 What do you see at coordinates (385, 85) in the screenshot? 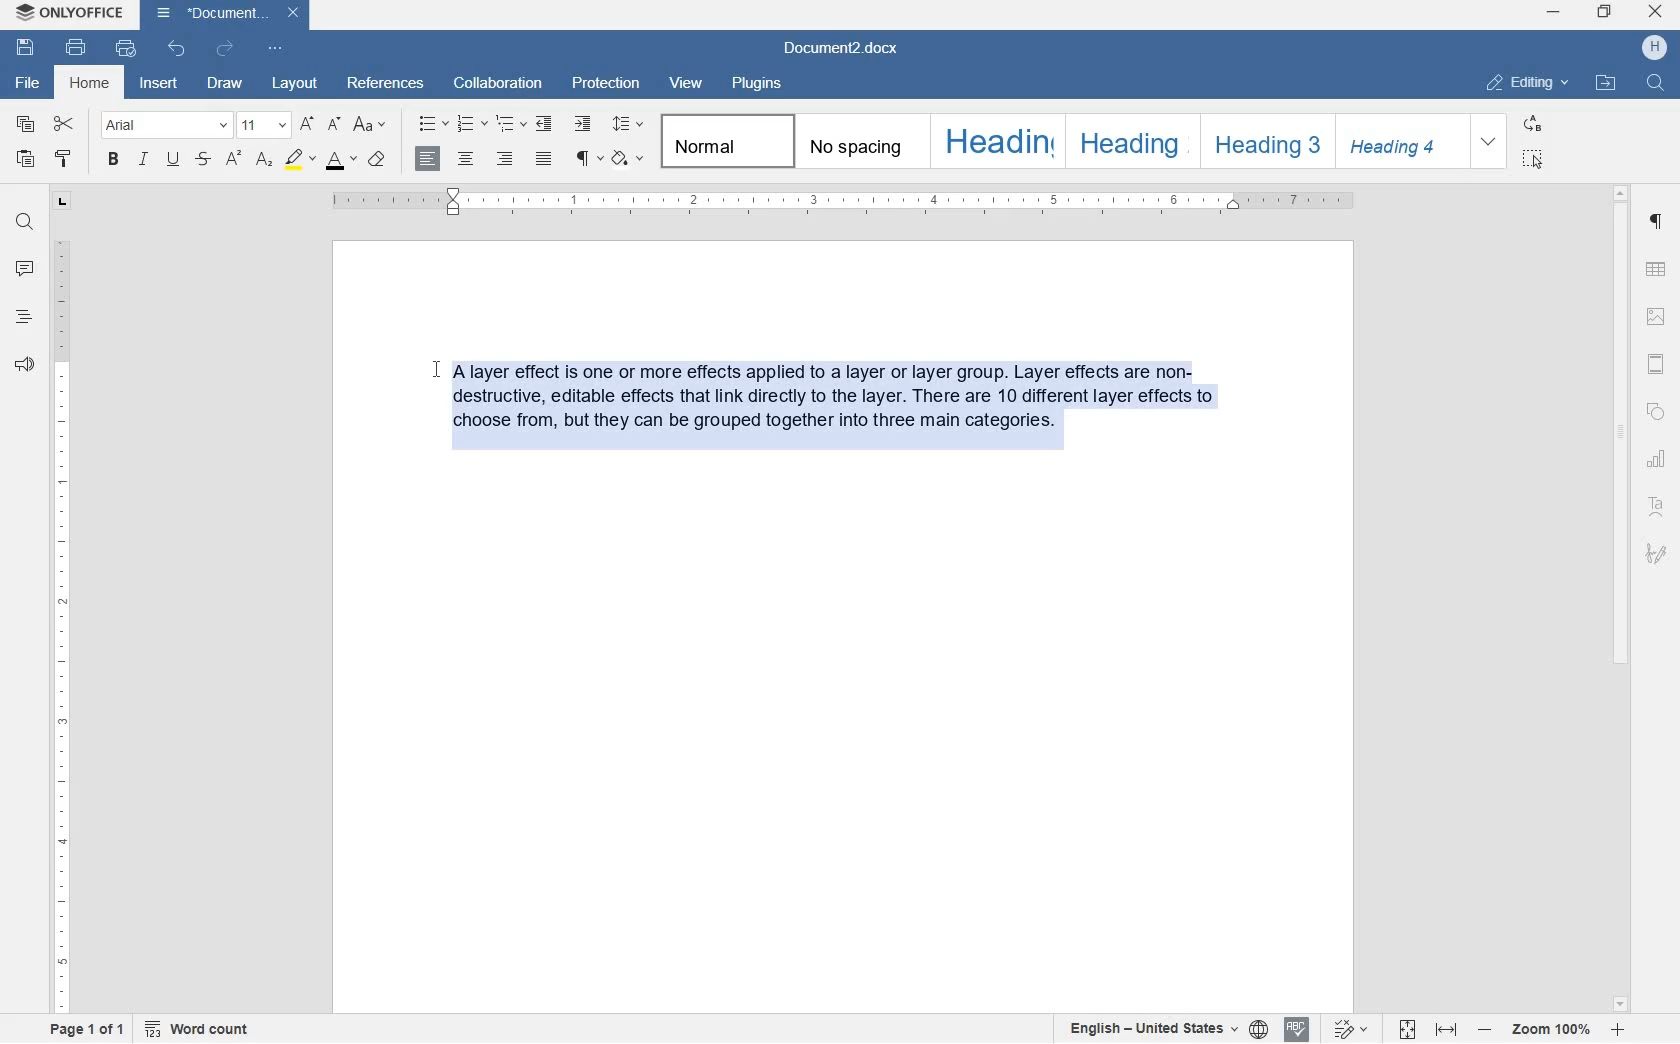
I see `references` at bounding box center [385, 85].